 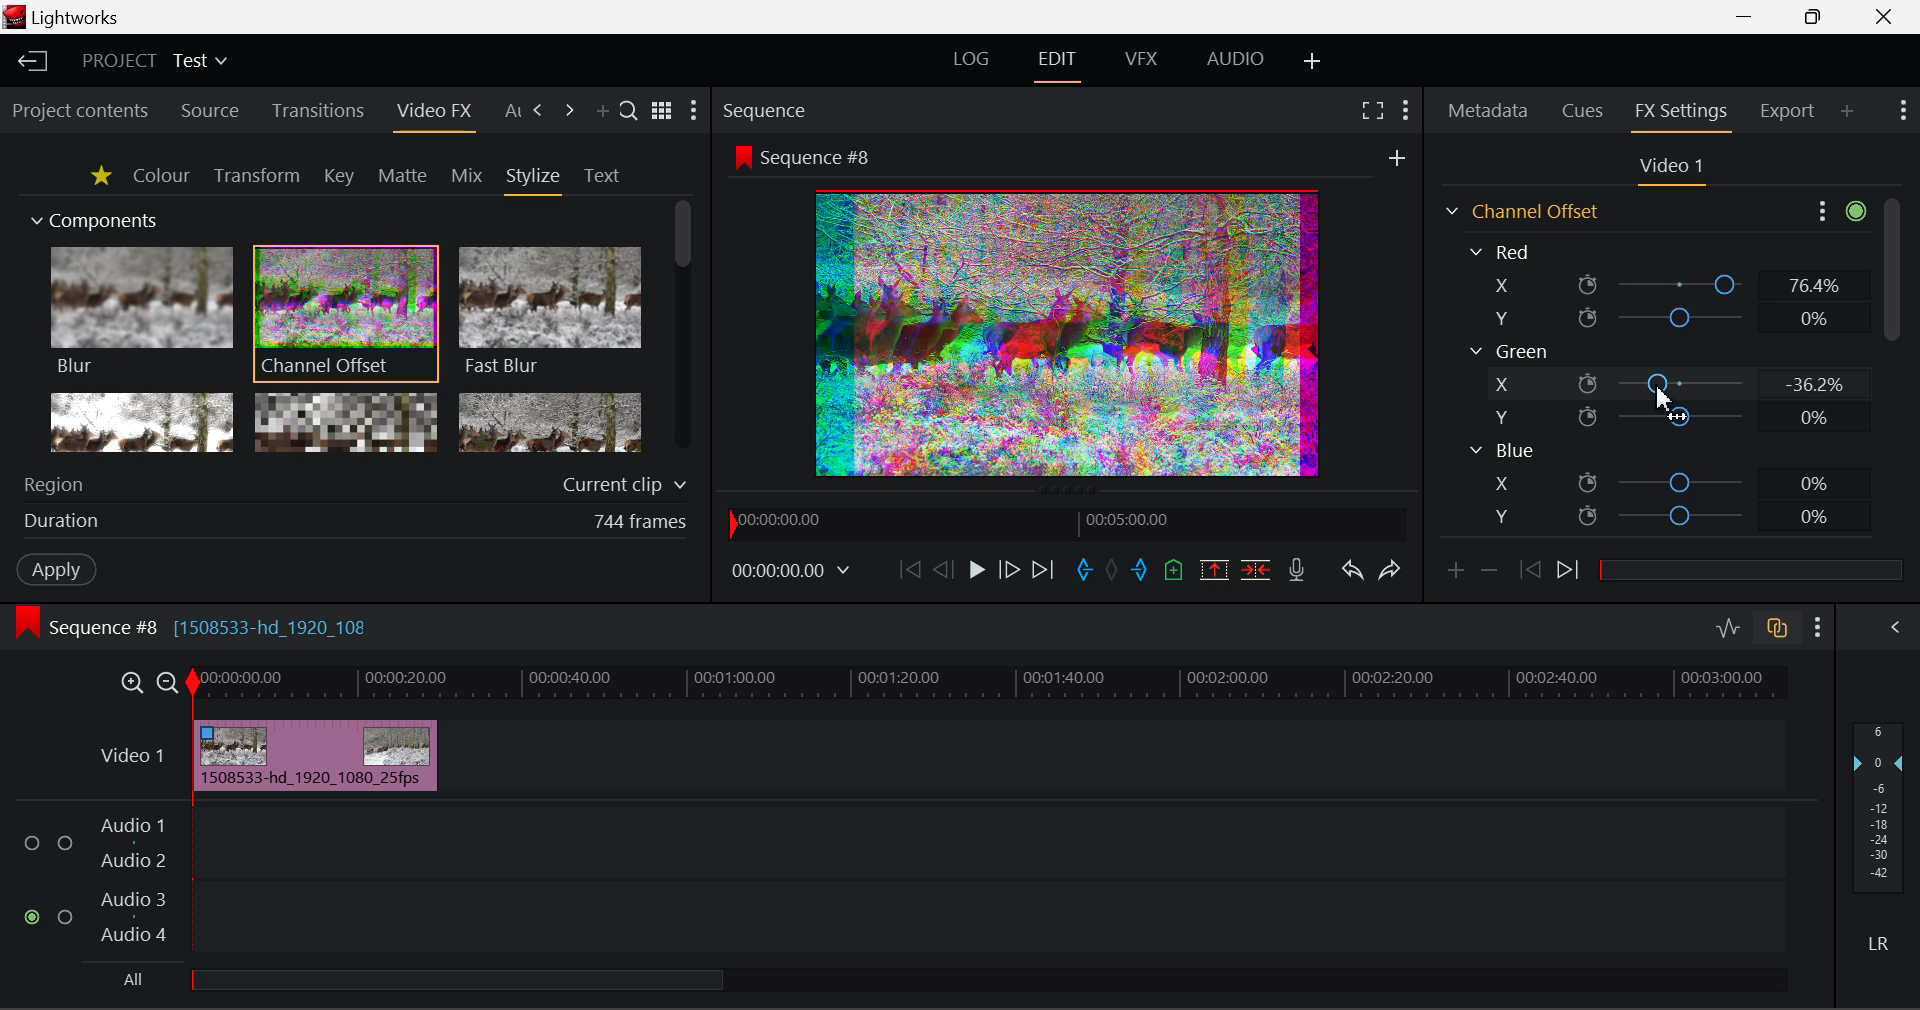 What do you see at coordinates (337, 177) in the screenshot?
I see `Key` at bounding box center [337, 177].